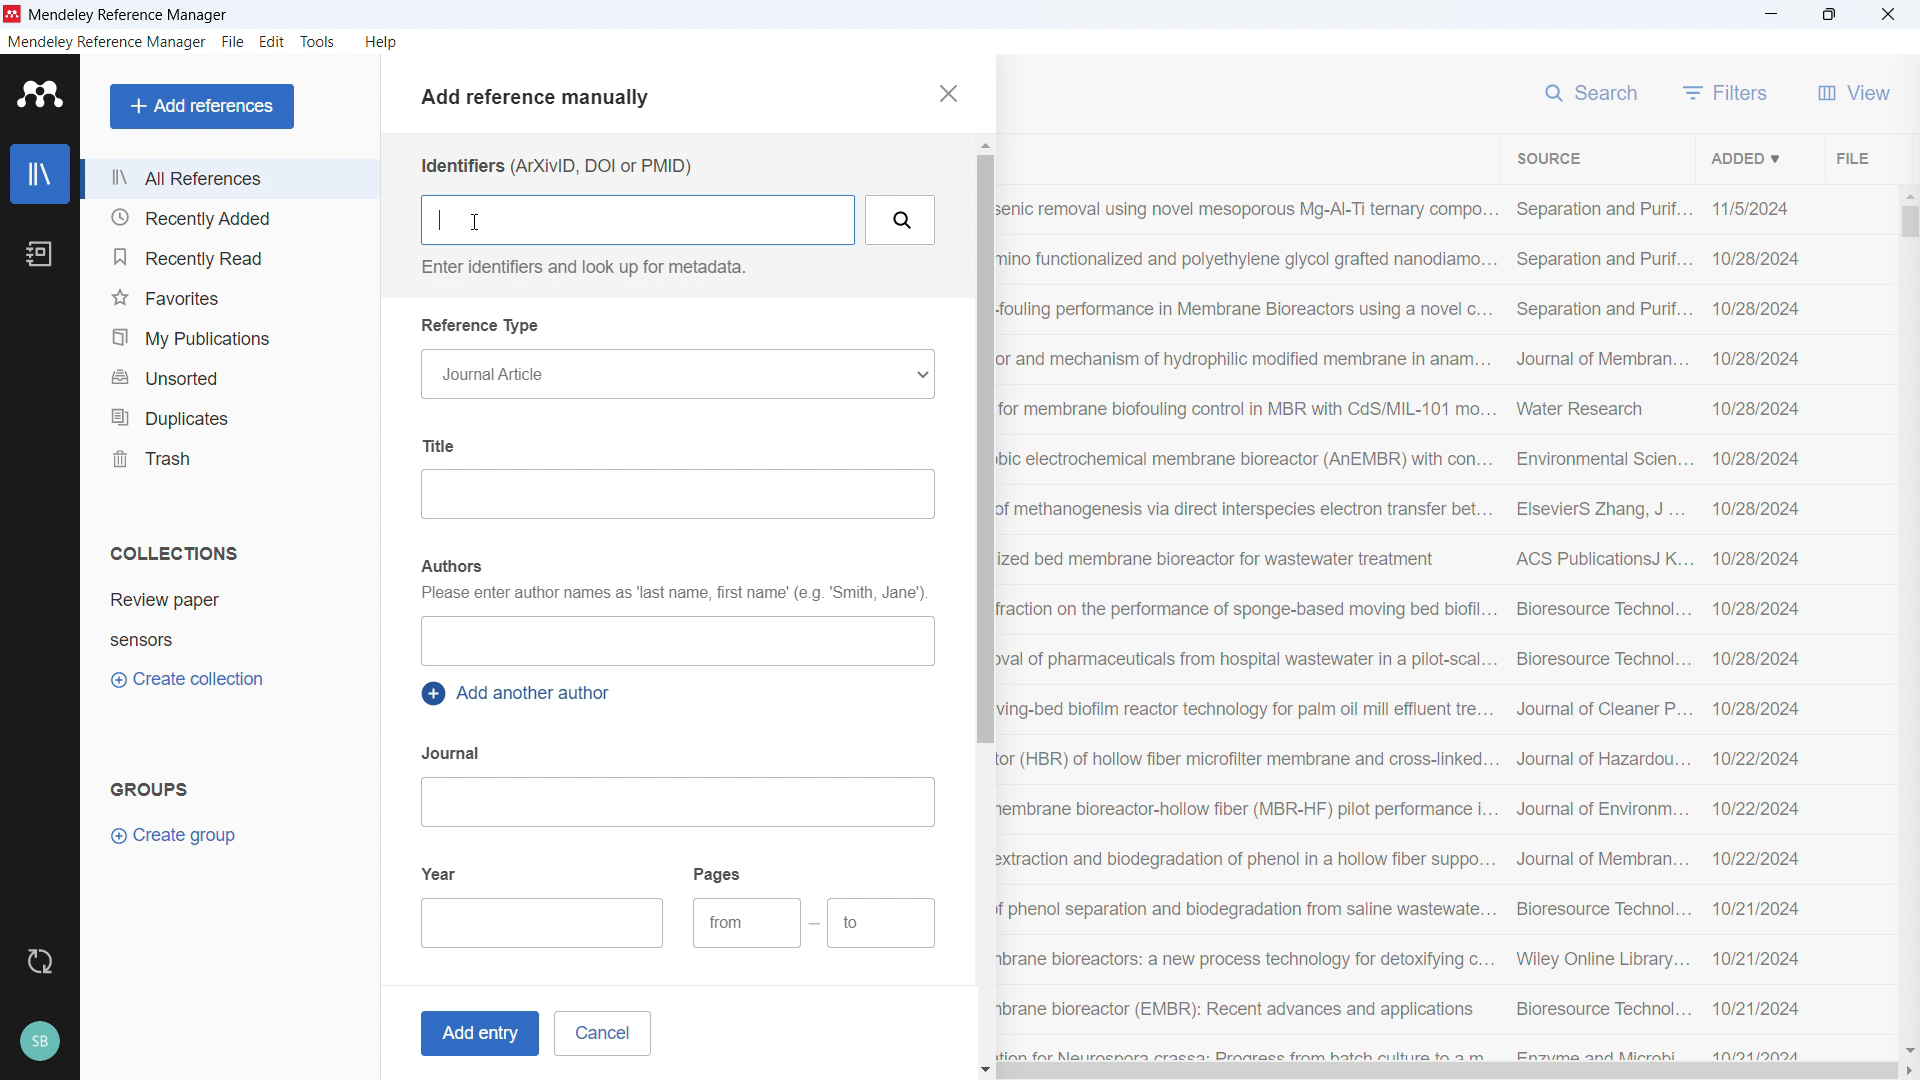  I want to click on Ending page , so click(882, 924).